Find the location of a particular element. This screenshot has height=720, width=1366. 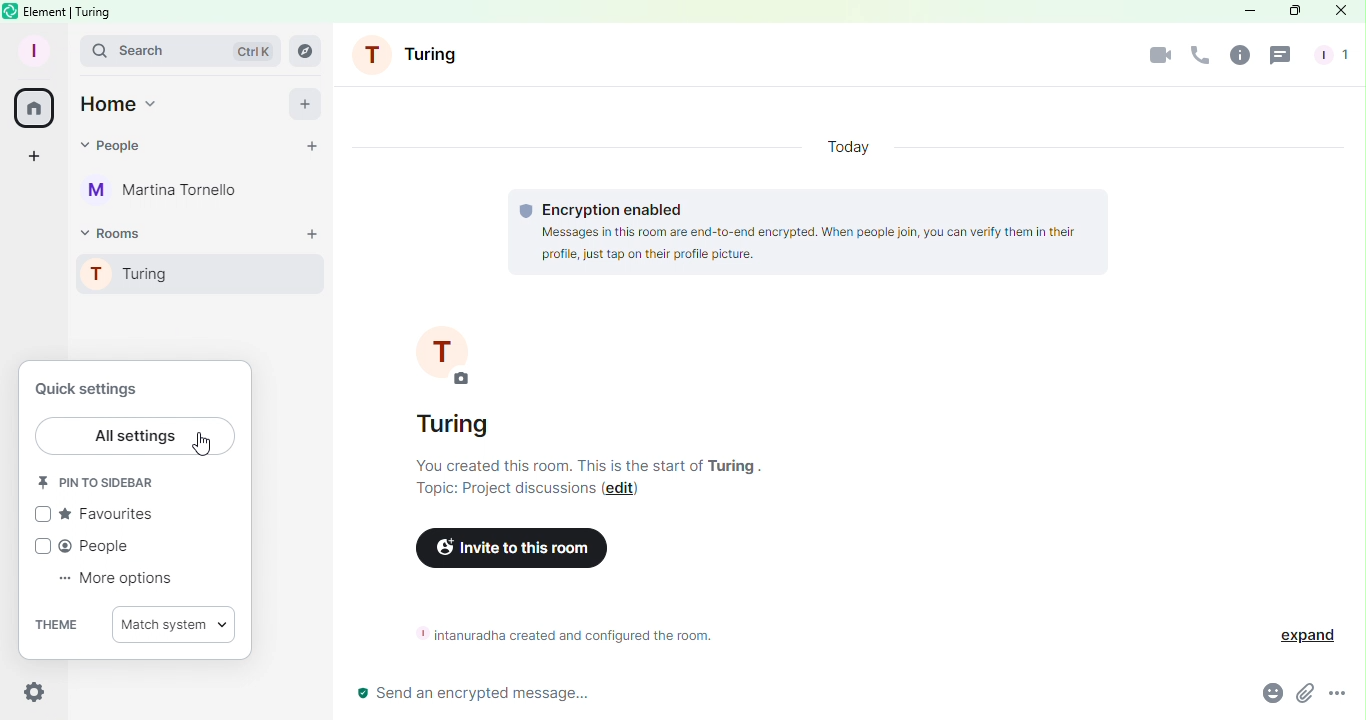

Rooms is located at coordinates (110, 233).